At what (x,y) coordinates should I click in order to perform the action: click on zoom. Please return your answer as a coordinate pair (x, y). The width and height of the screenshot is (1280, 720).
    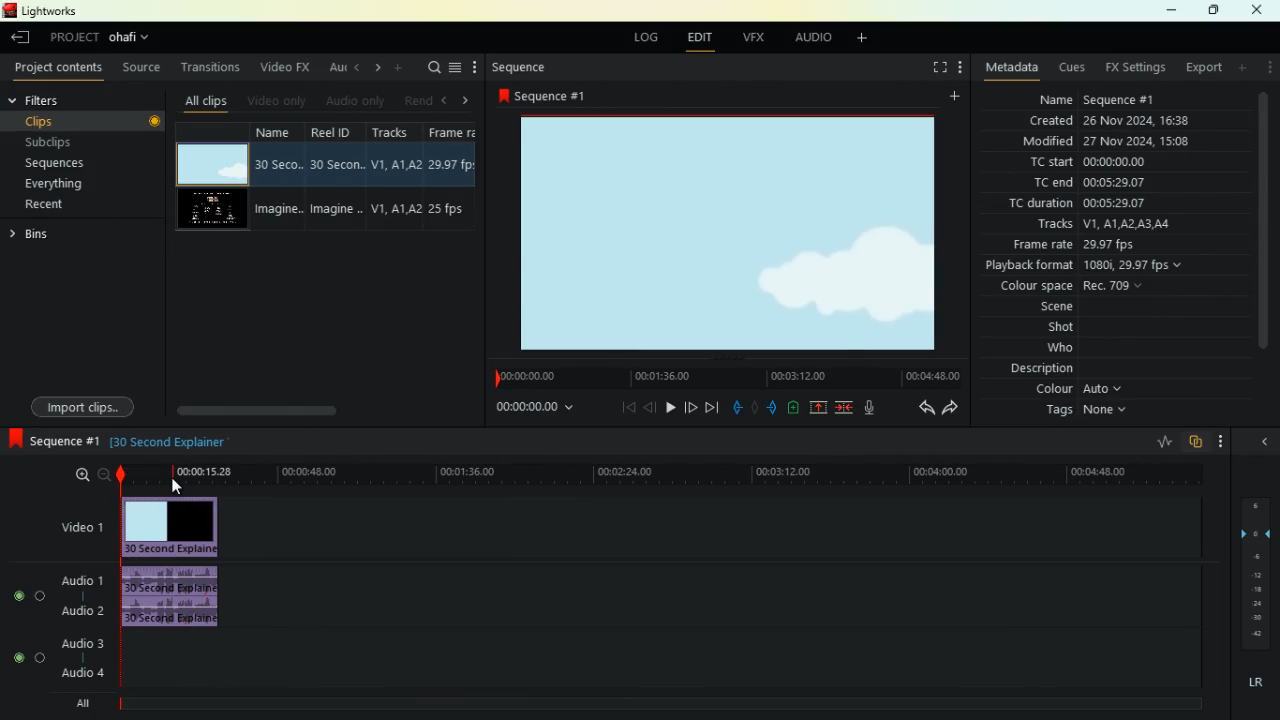
    Looking at the image, I should click on (86, 474).